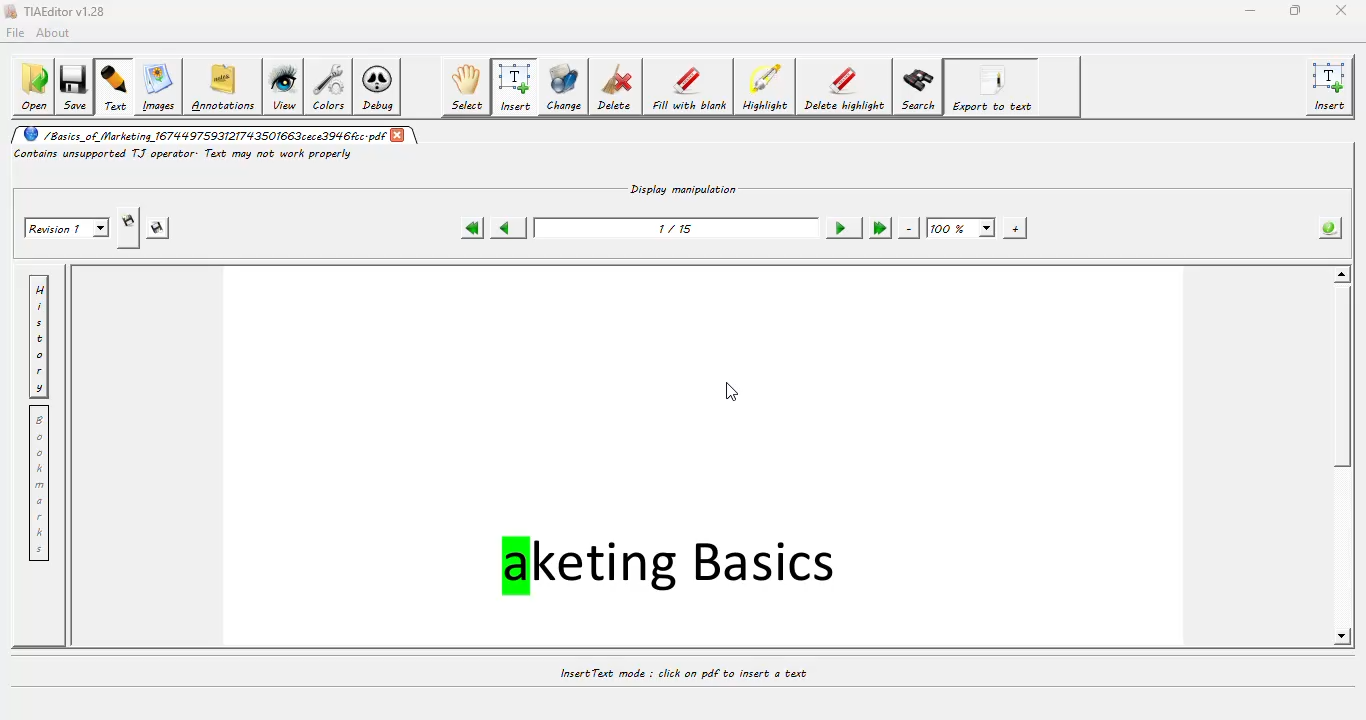 This screenshot has height=720, width=1366. What do you see at coordinates (159, 229) in the screenshot?
I see `saves this revision` at bounding box center [159, 229].